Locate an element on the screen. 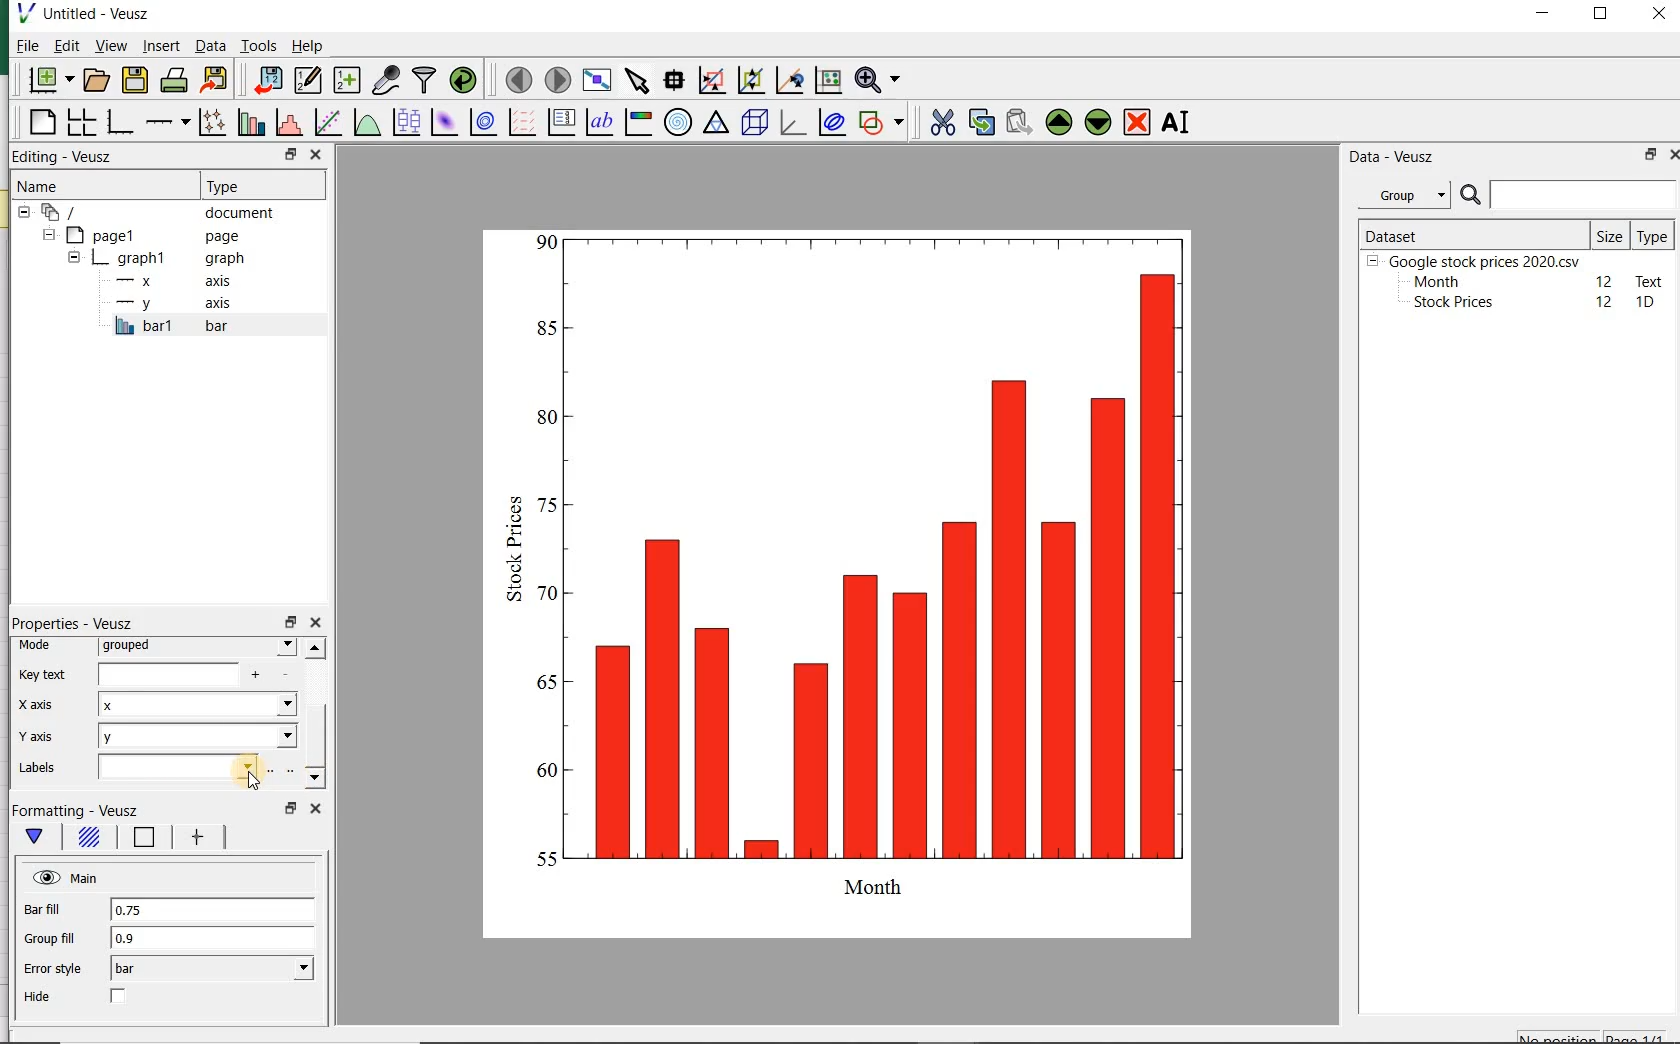  0.9 is located at coordinates (214, 940).